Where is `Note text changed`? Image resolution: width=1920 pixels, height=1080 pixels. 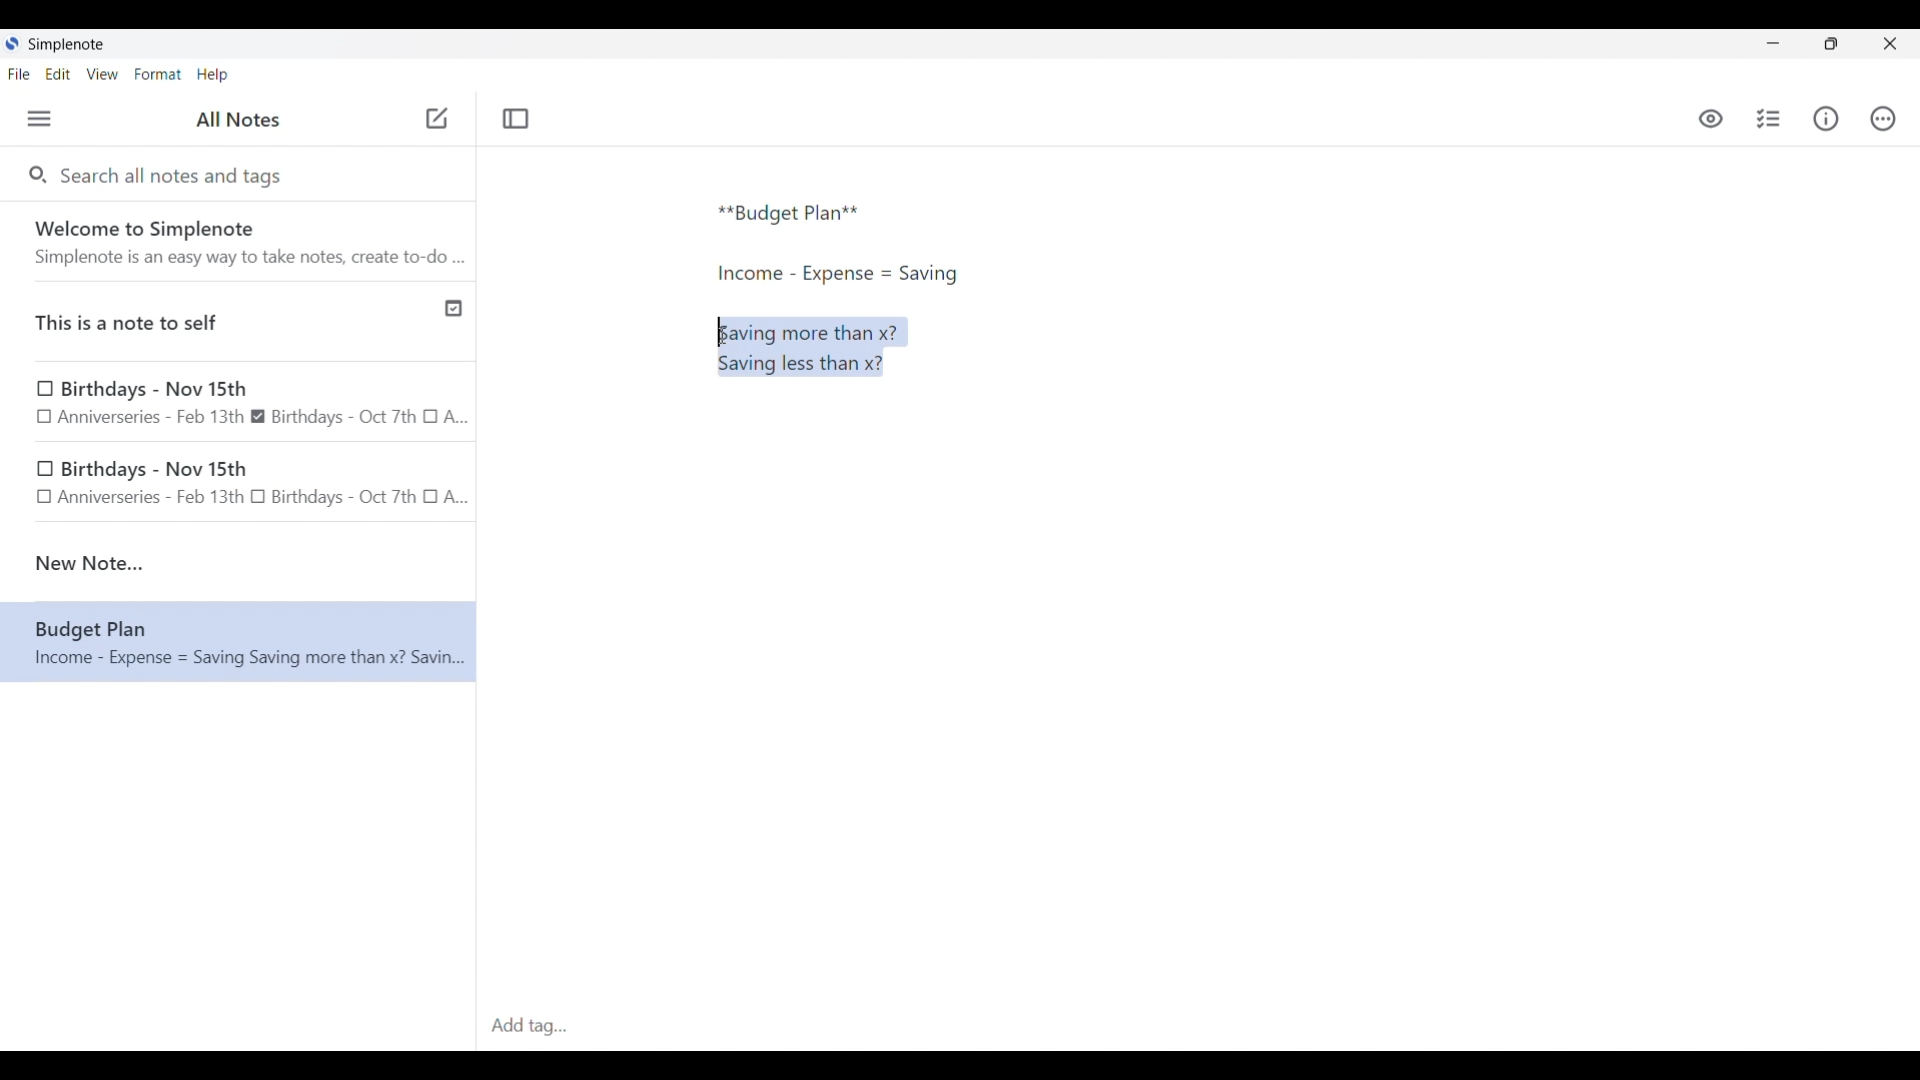
Note text changed is located at coordinates (238, 642).